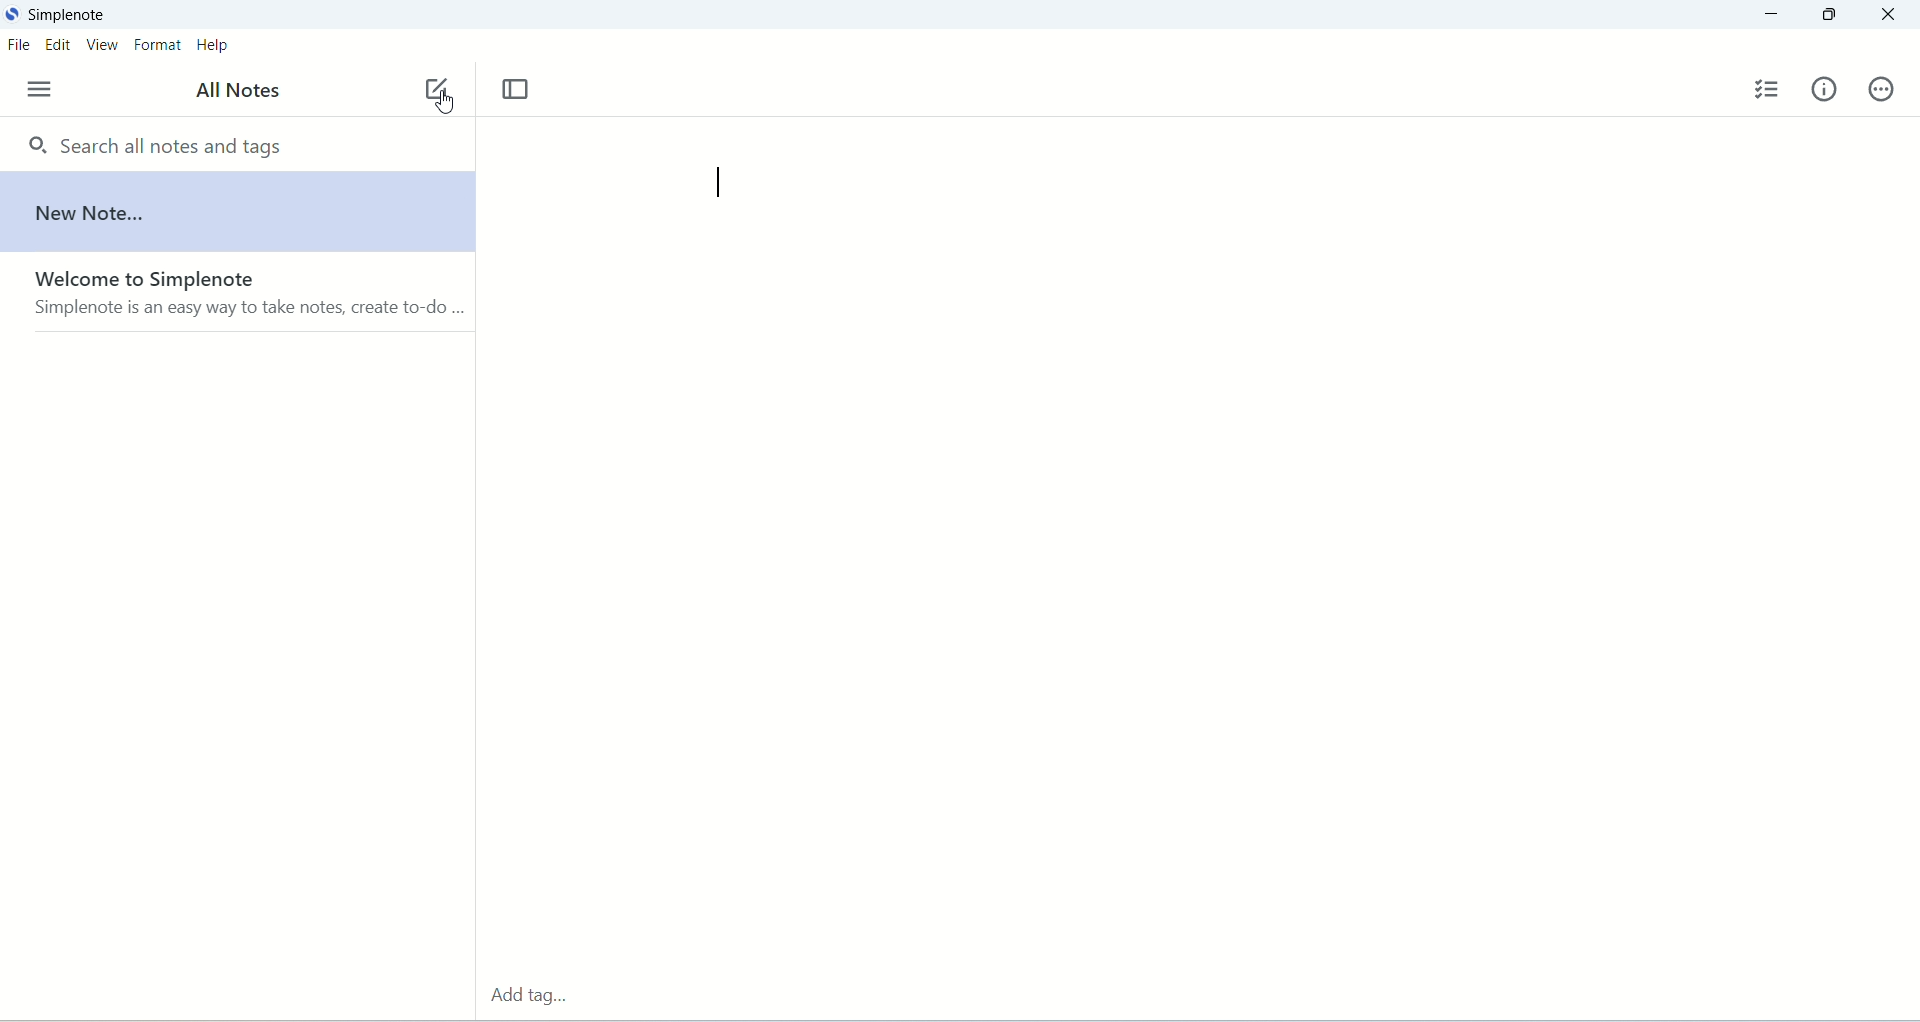  Describe the element at coordinates (517, 91) in the screenshot. I see `toggle focus mode` at that location.